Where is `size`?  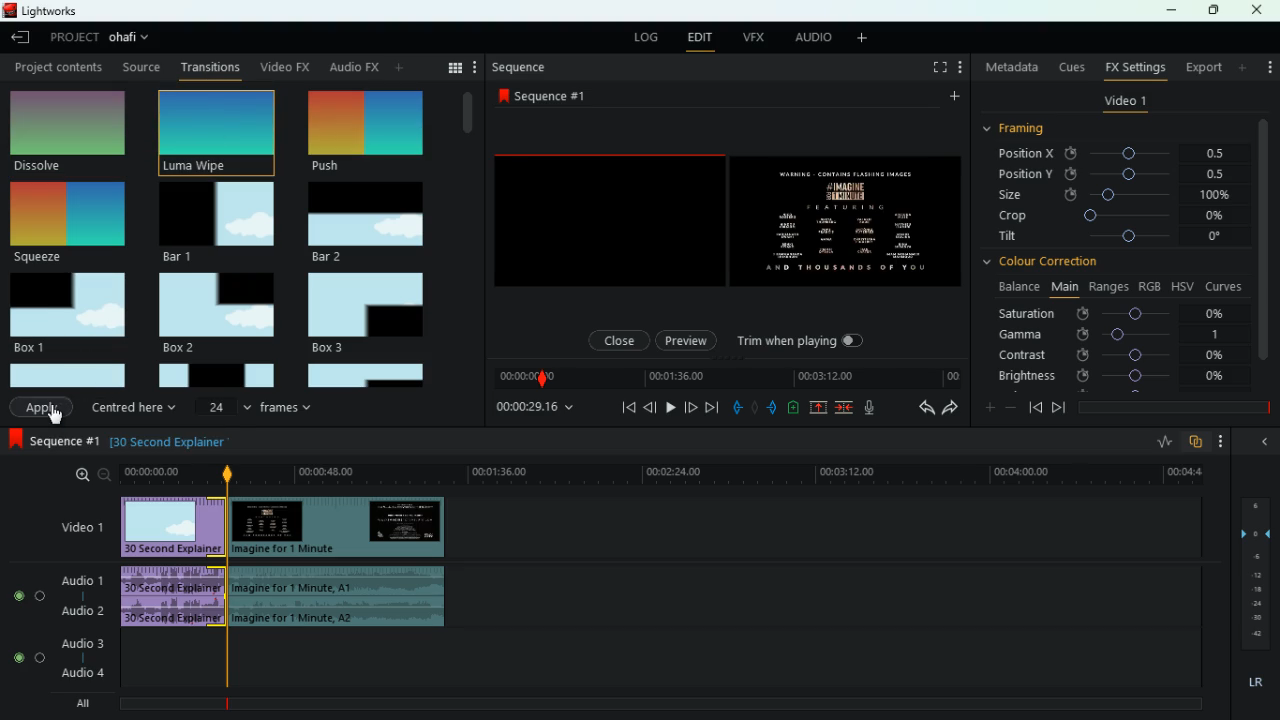
size is located at coordinates (1115, 194).